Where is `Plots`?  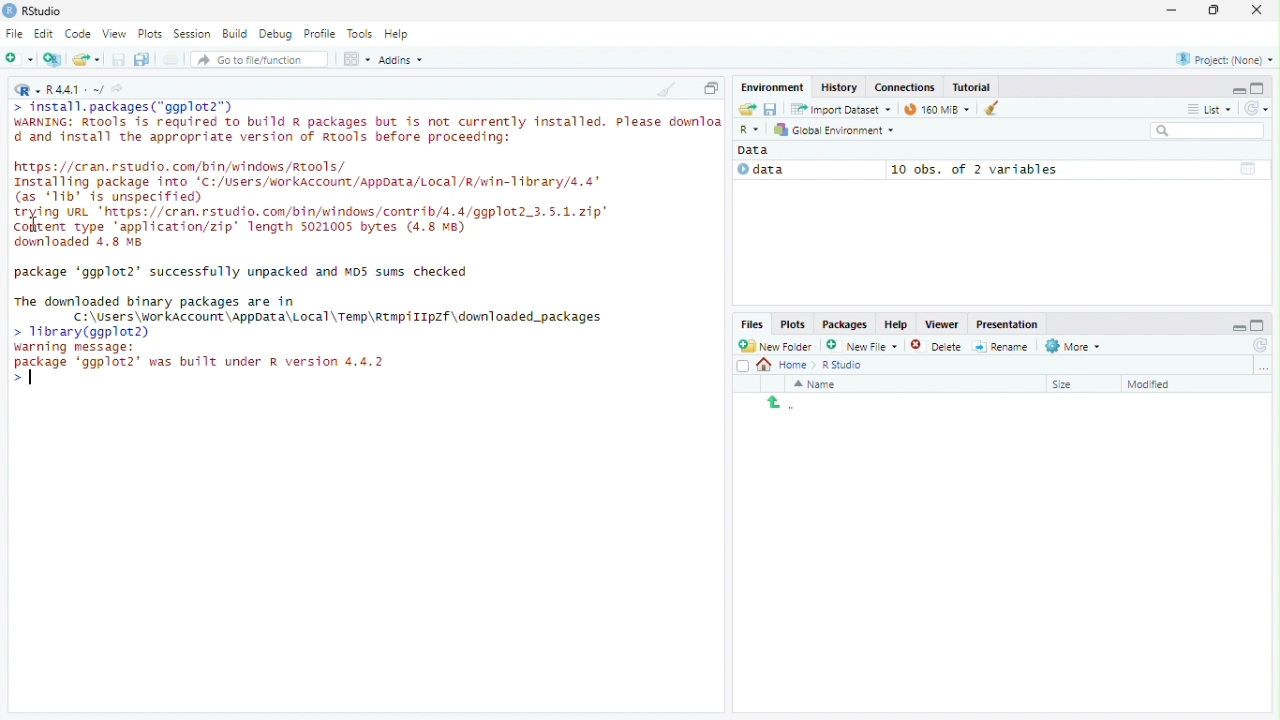 Plots is located at coordinates (153, 33).